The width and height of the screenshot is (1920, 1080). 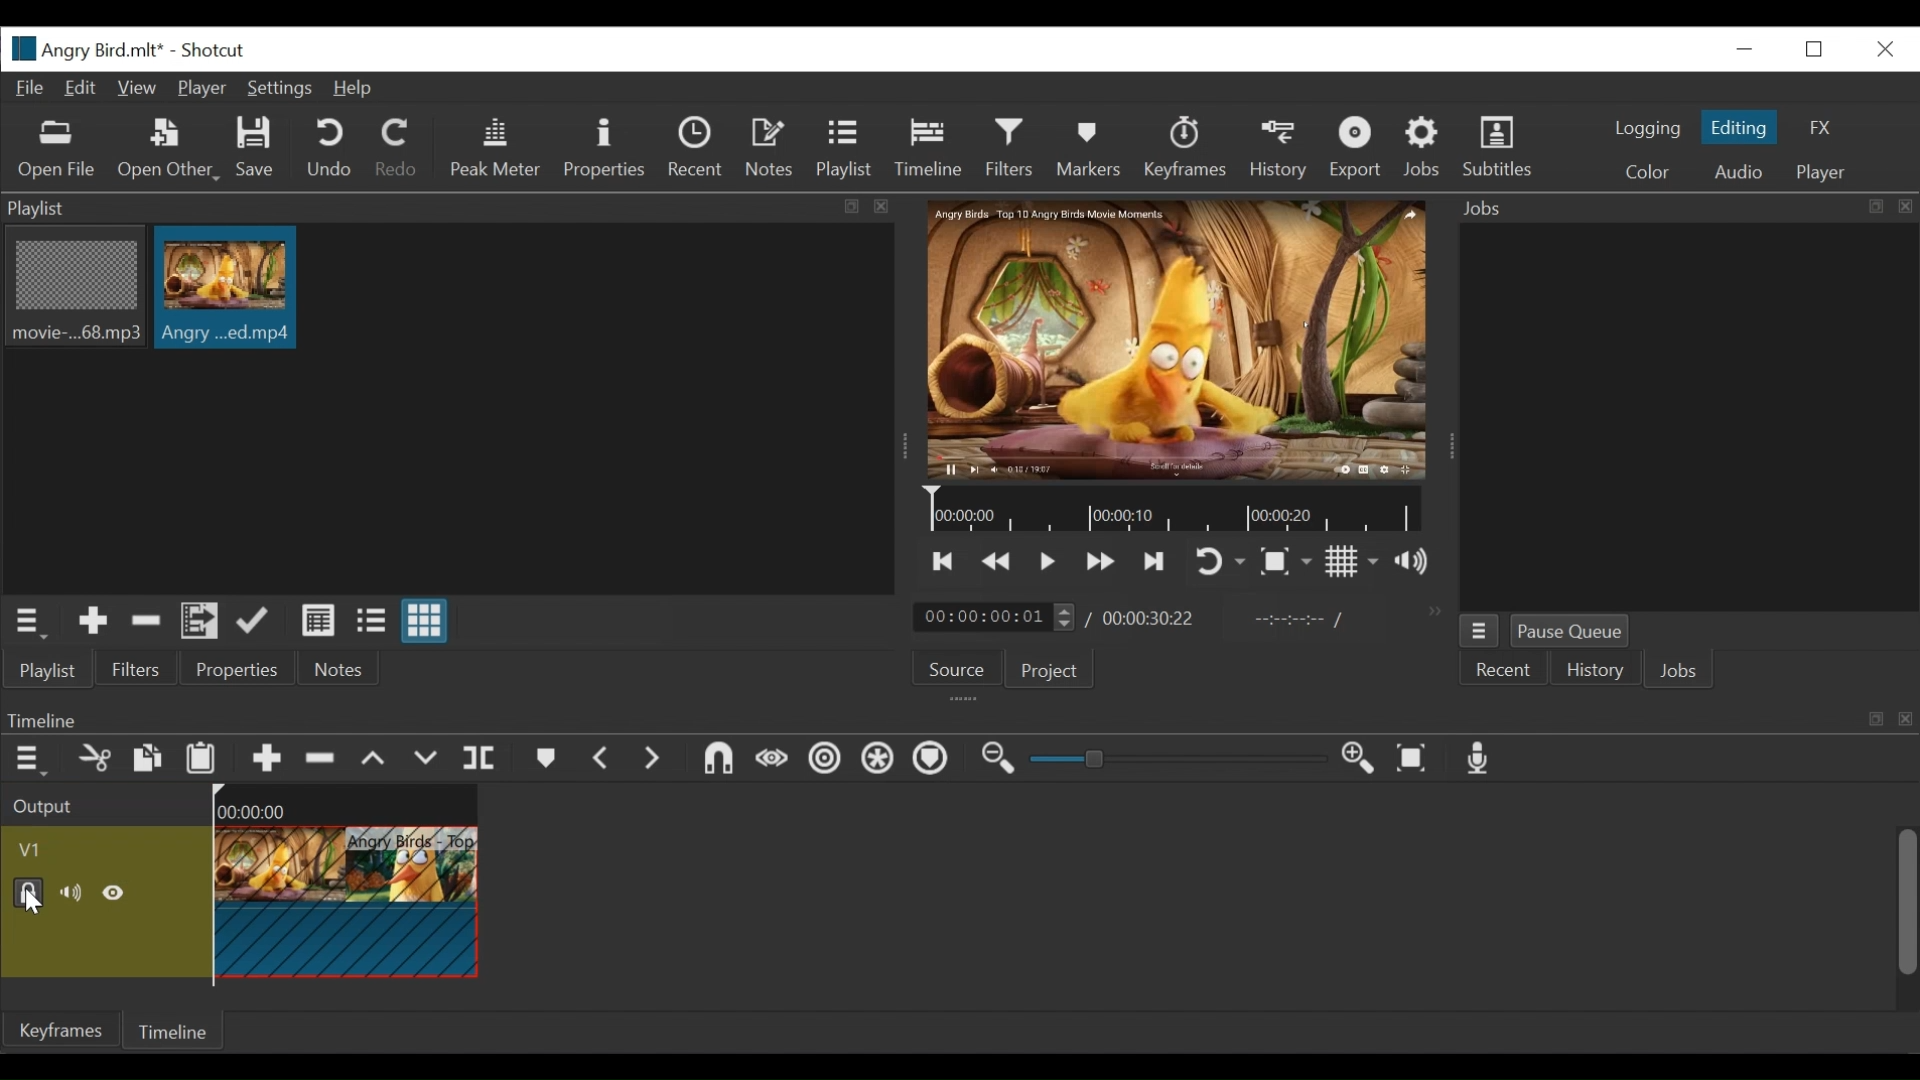 What do you see at coordinates (201, 89) in the screenshot?
I see `Player` at bounding box center [201, 89].